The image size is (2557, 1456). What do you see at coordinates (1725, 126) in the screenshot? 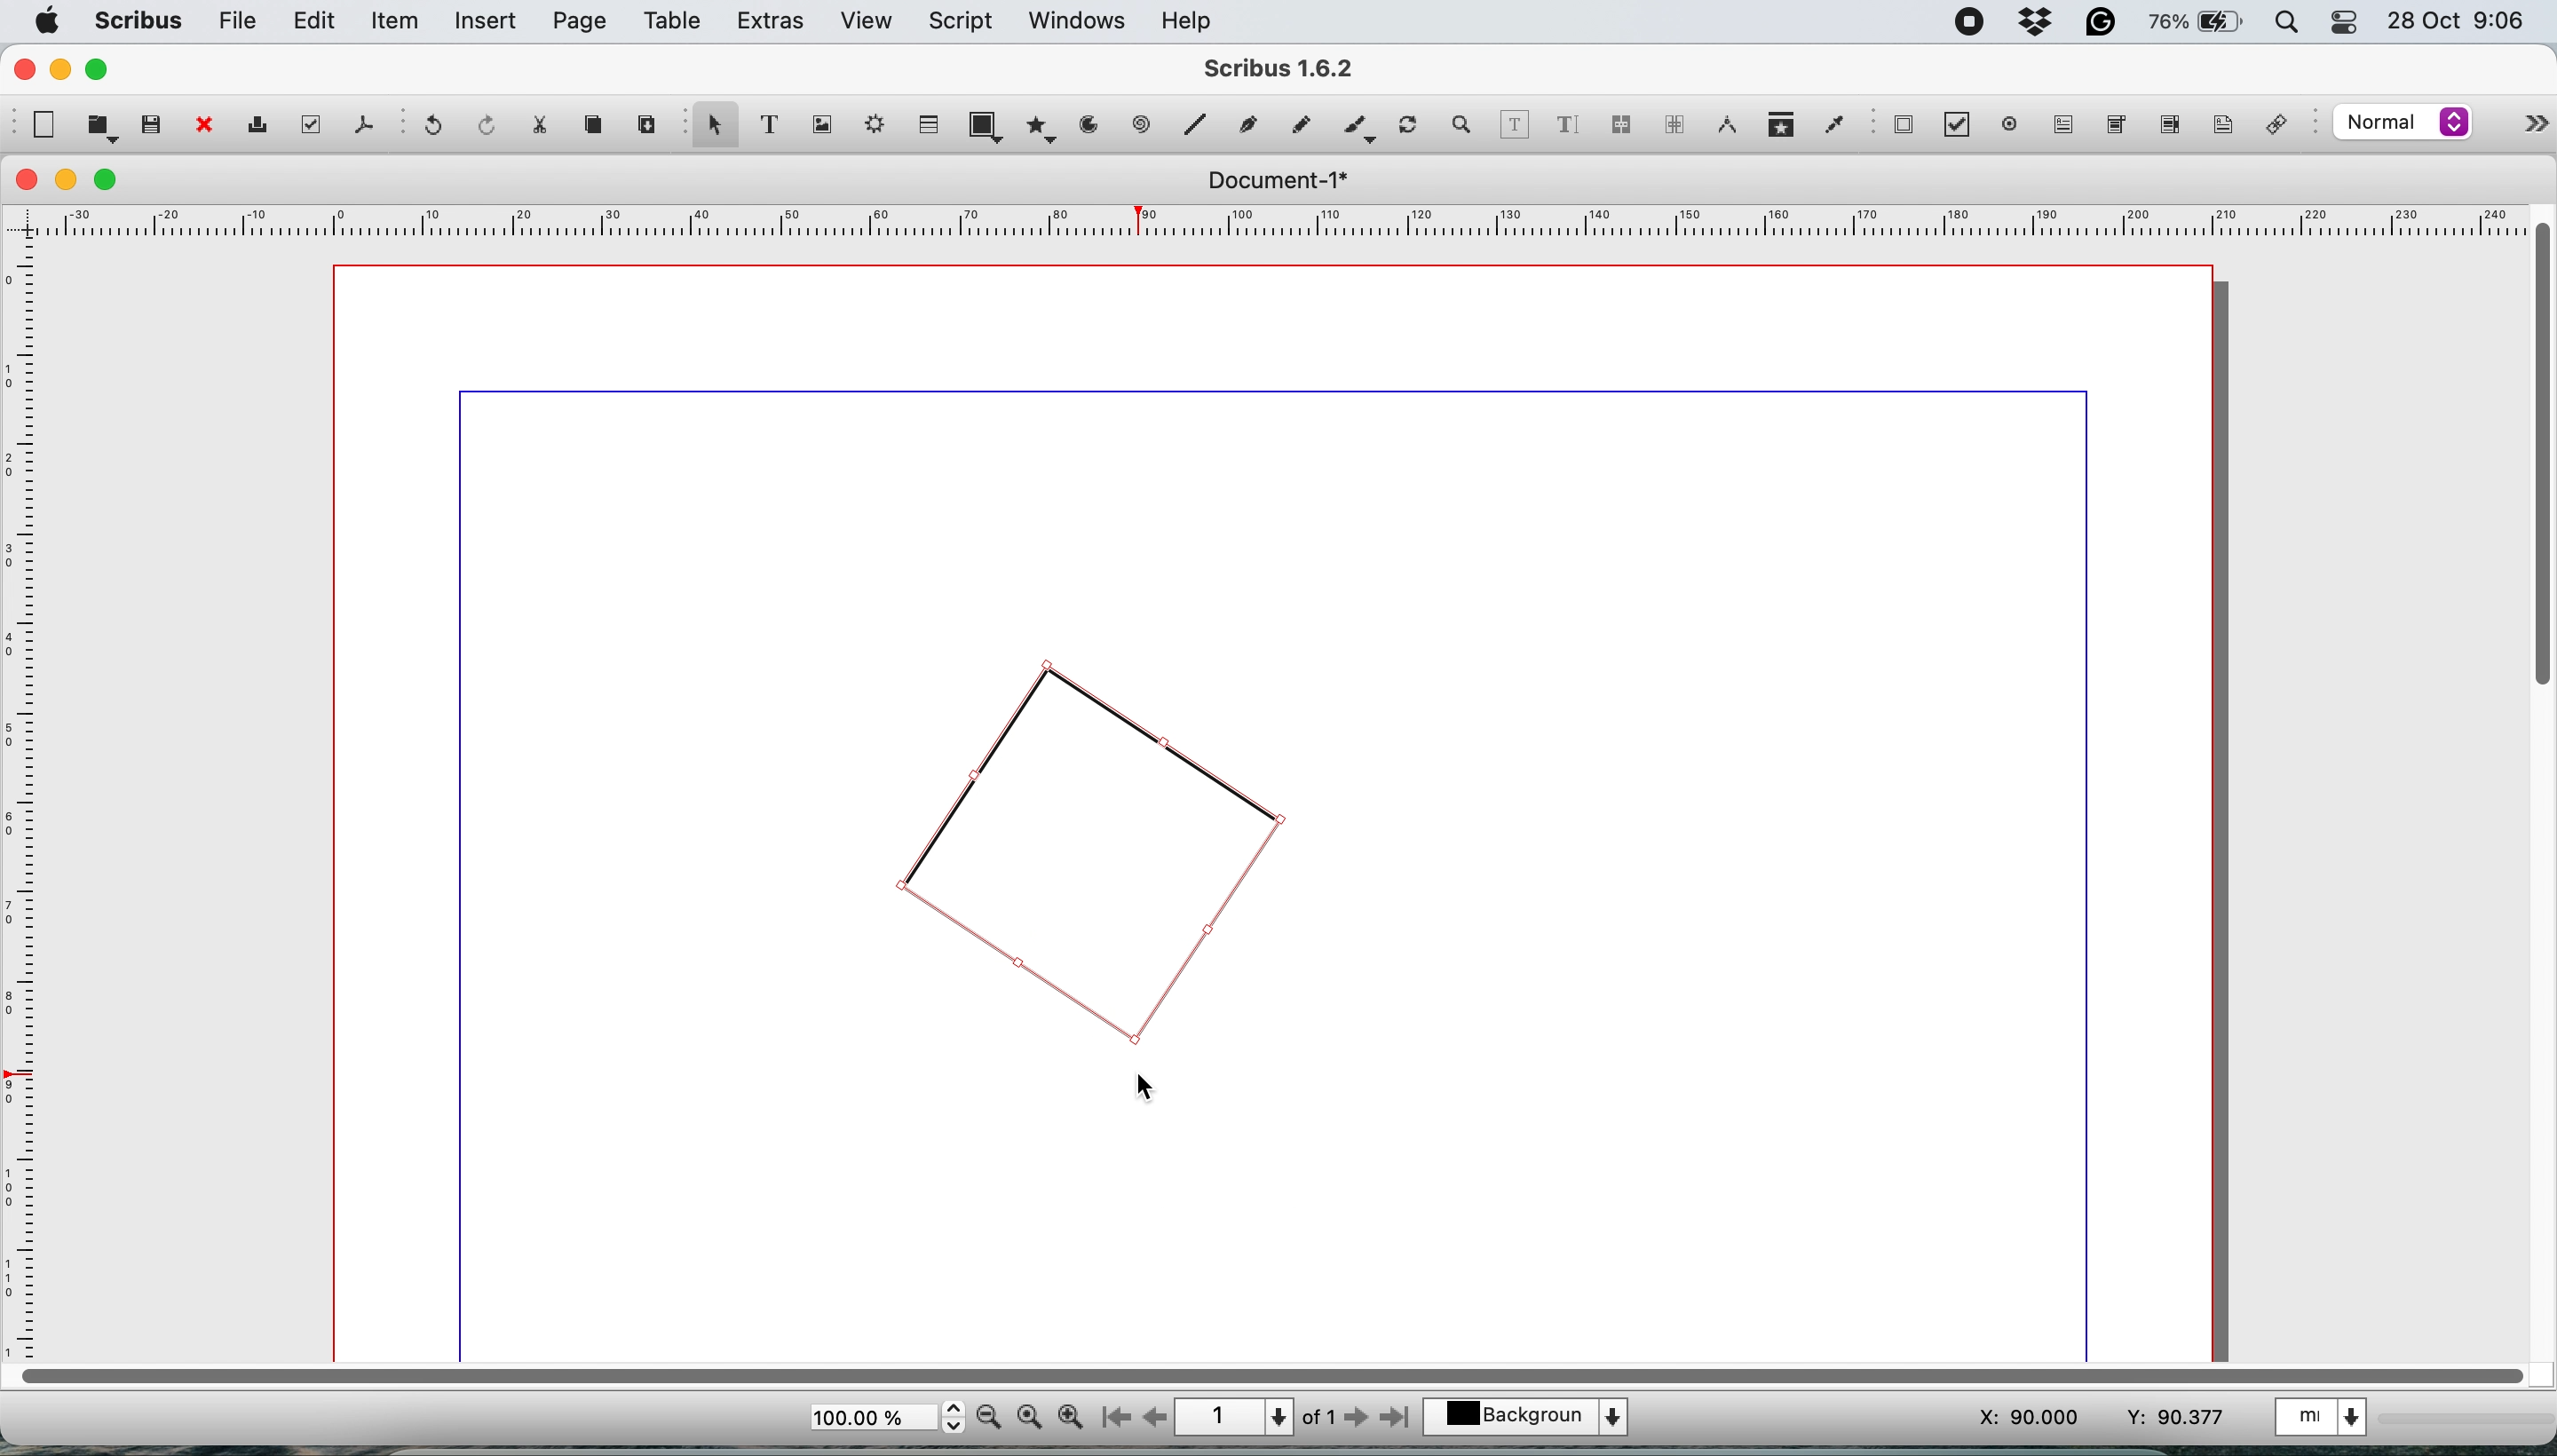
I see `measurements` at bounding box center [1725, 126].